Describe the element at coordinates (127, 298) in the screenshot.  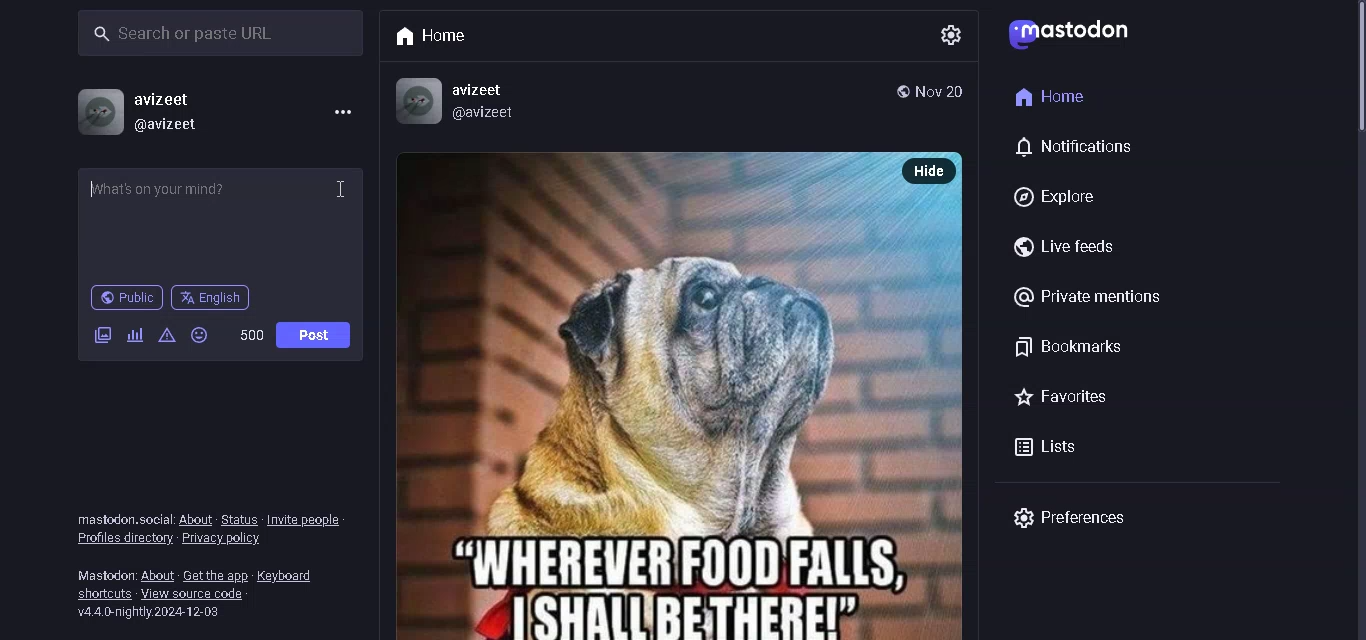
I see `public` at that location.